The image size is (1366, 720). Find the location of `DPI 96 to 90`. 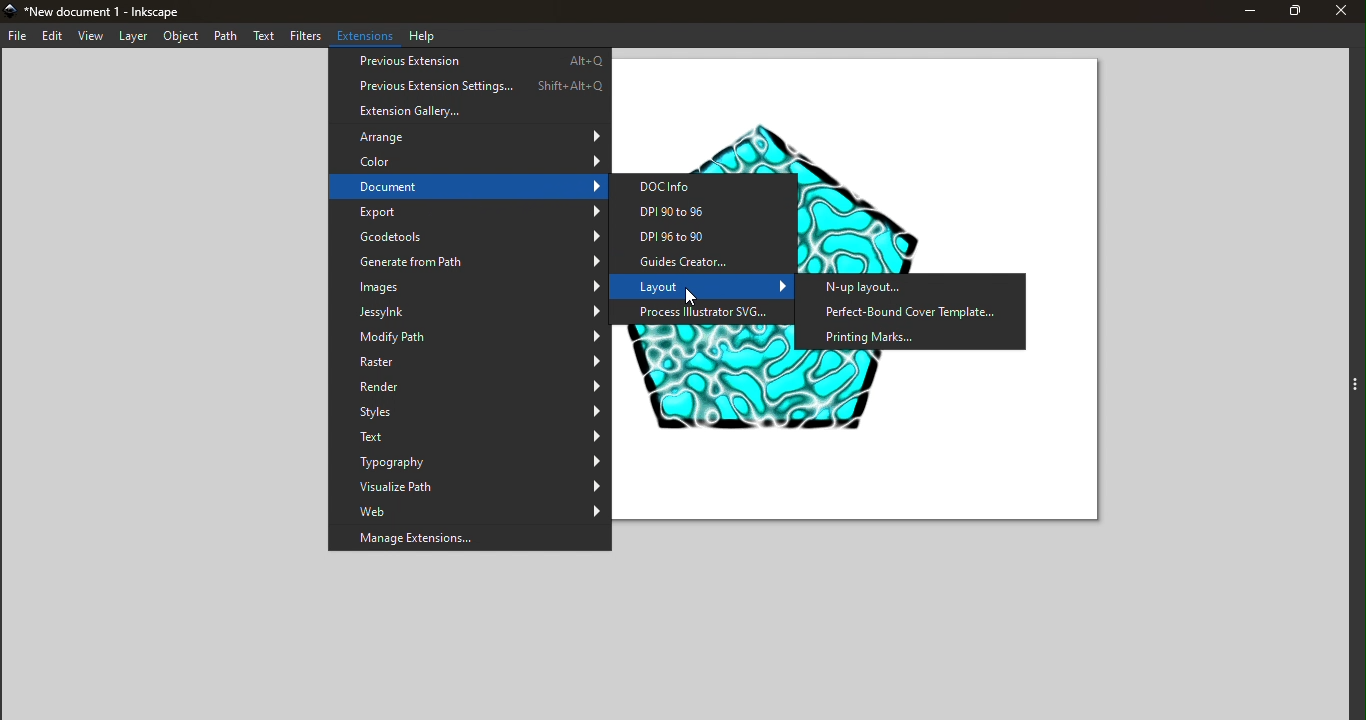

DPI 96 to 90 is located at coordinates (709, 239).